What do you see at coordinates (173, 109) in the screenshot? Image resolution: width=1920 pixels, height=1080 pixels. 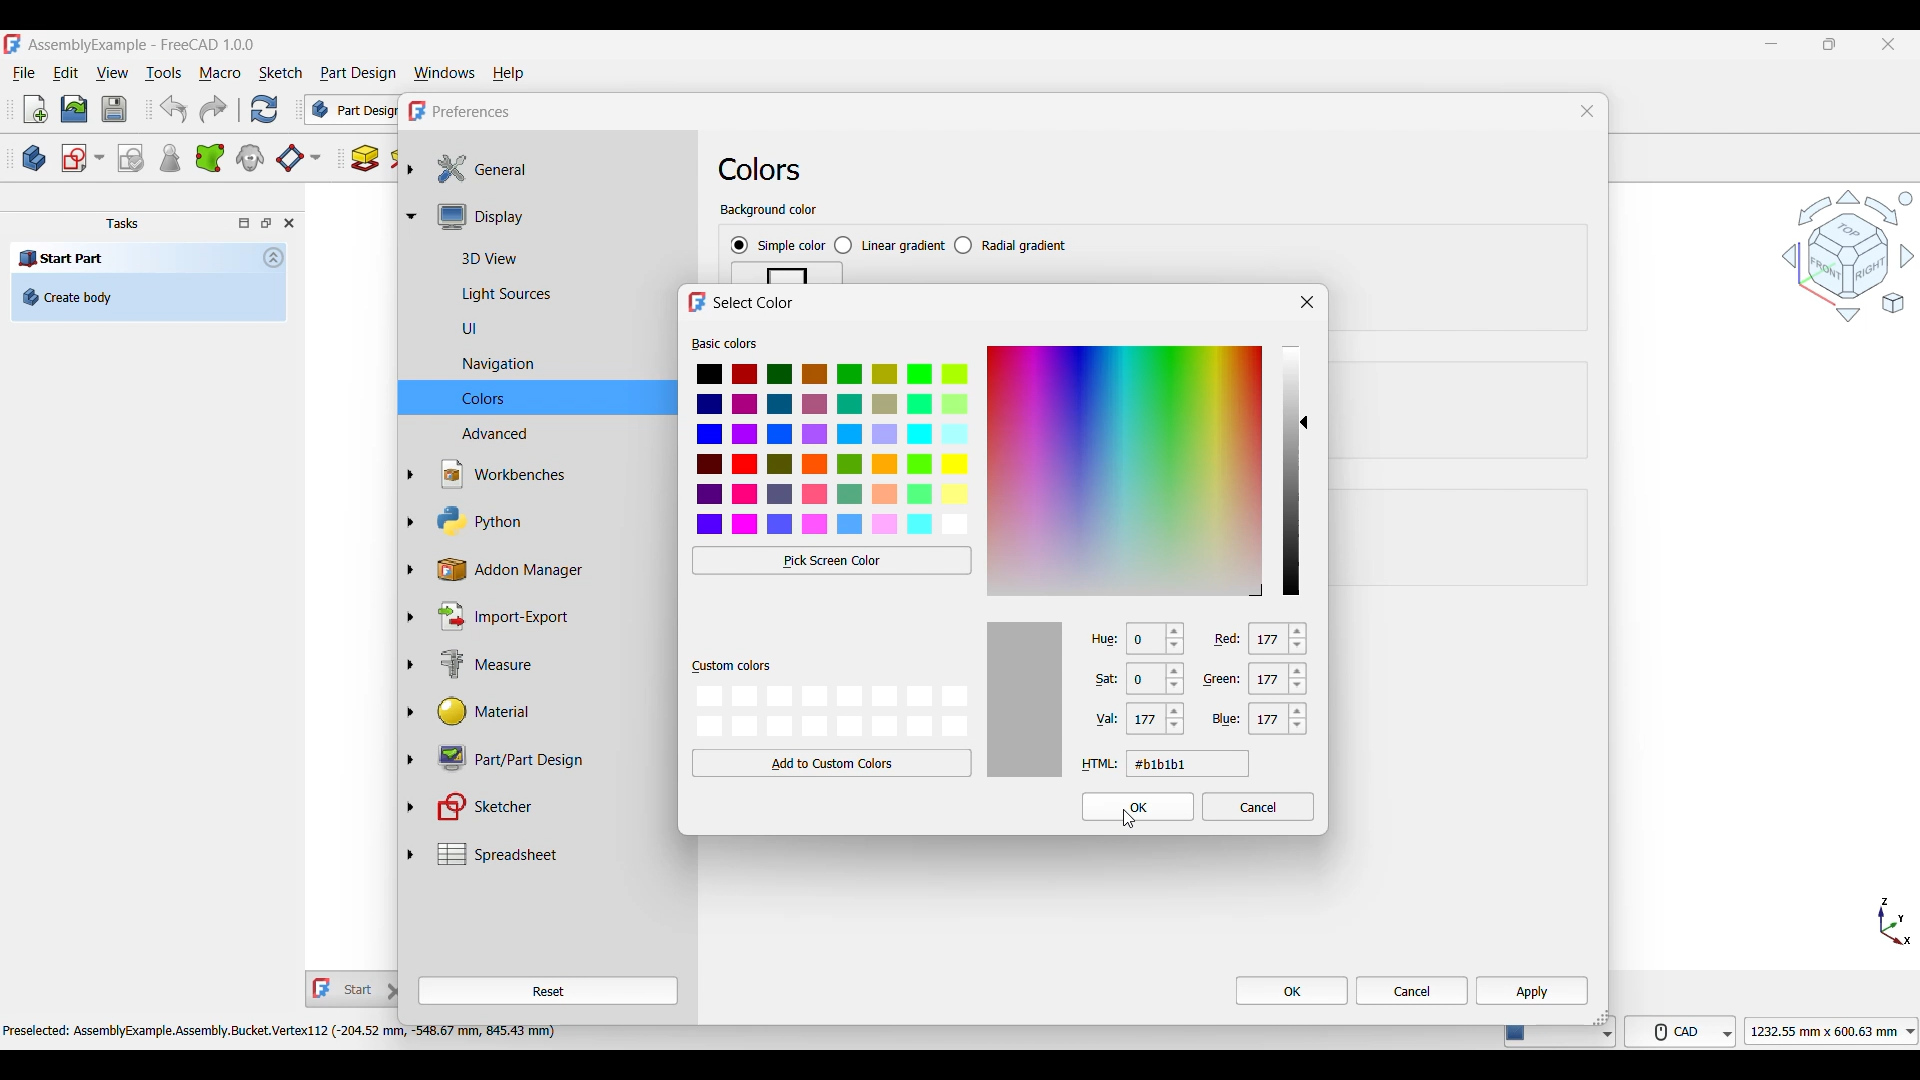 I see `Undo` at bounding box center [173, 109].